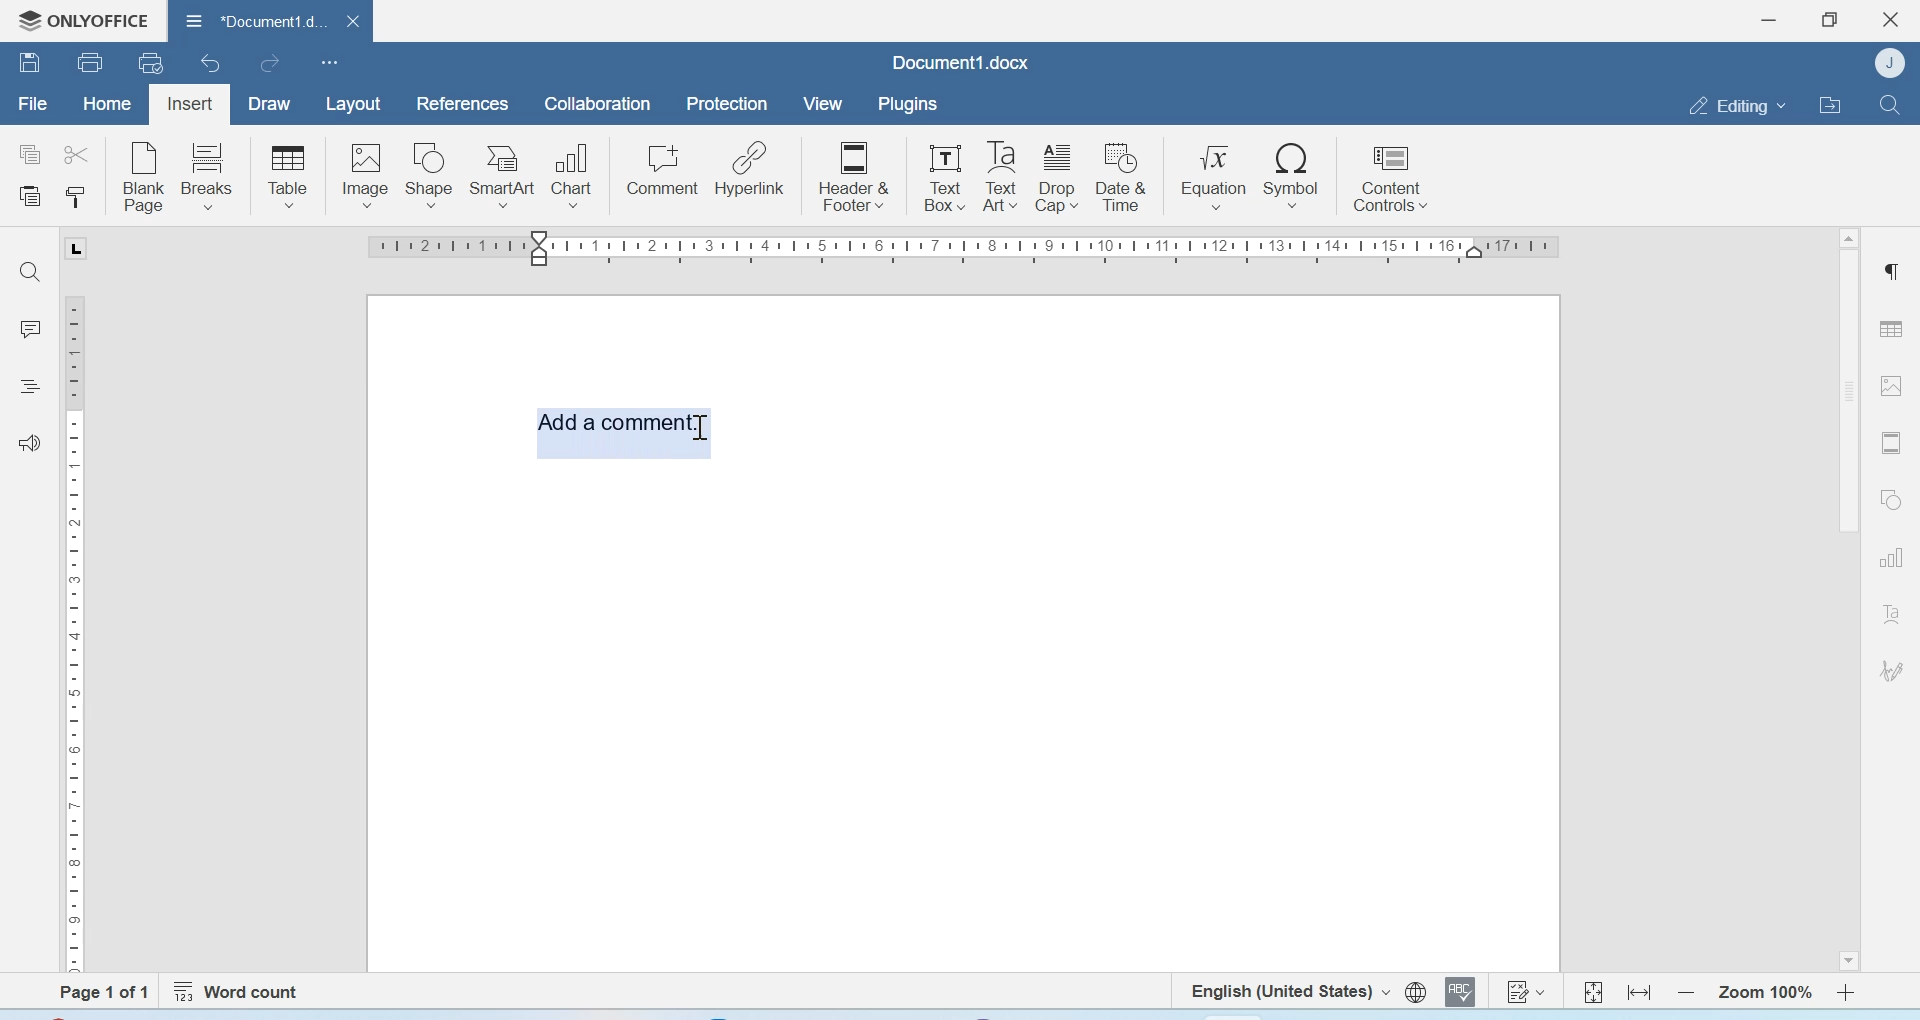 The image size is (1920, 1020). I want to click on Maximize, so click(1829, 20).